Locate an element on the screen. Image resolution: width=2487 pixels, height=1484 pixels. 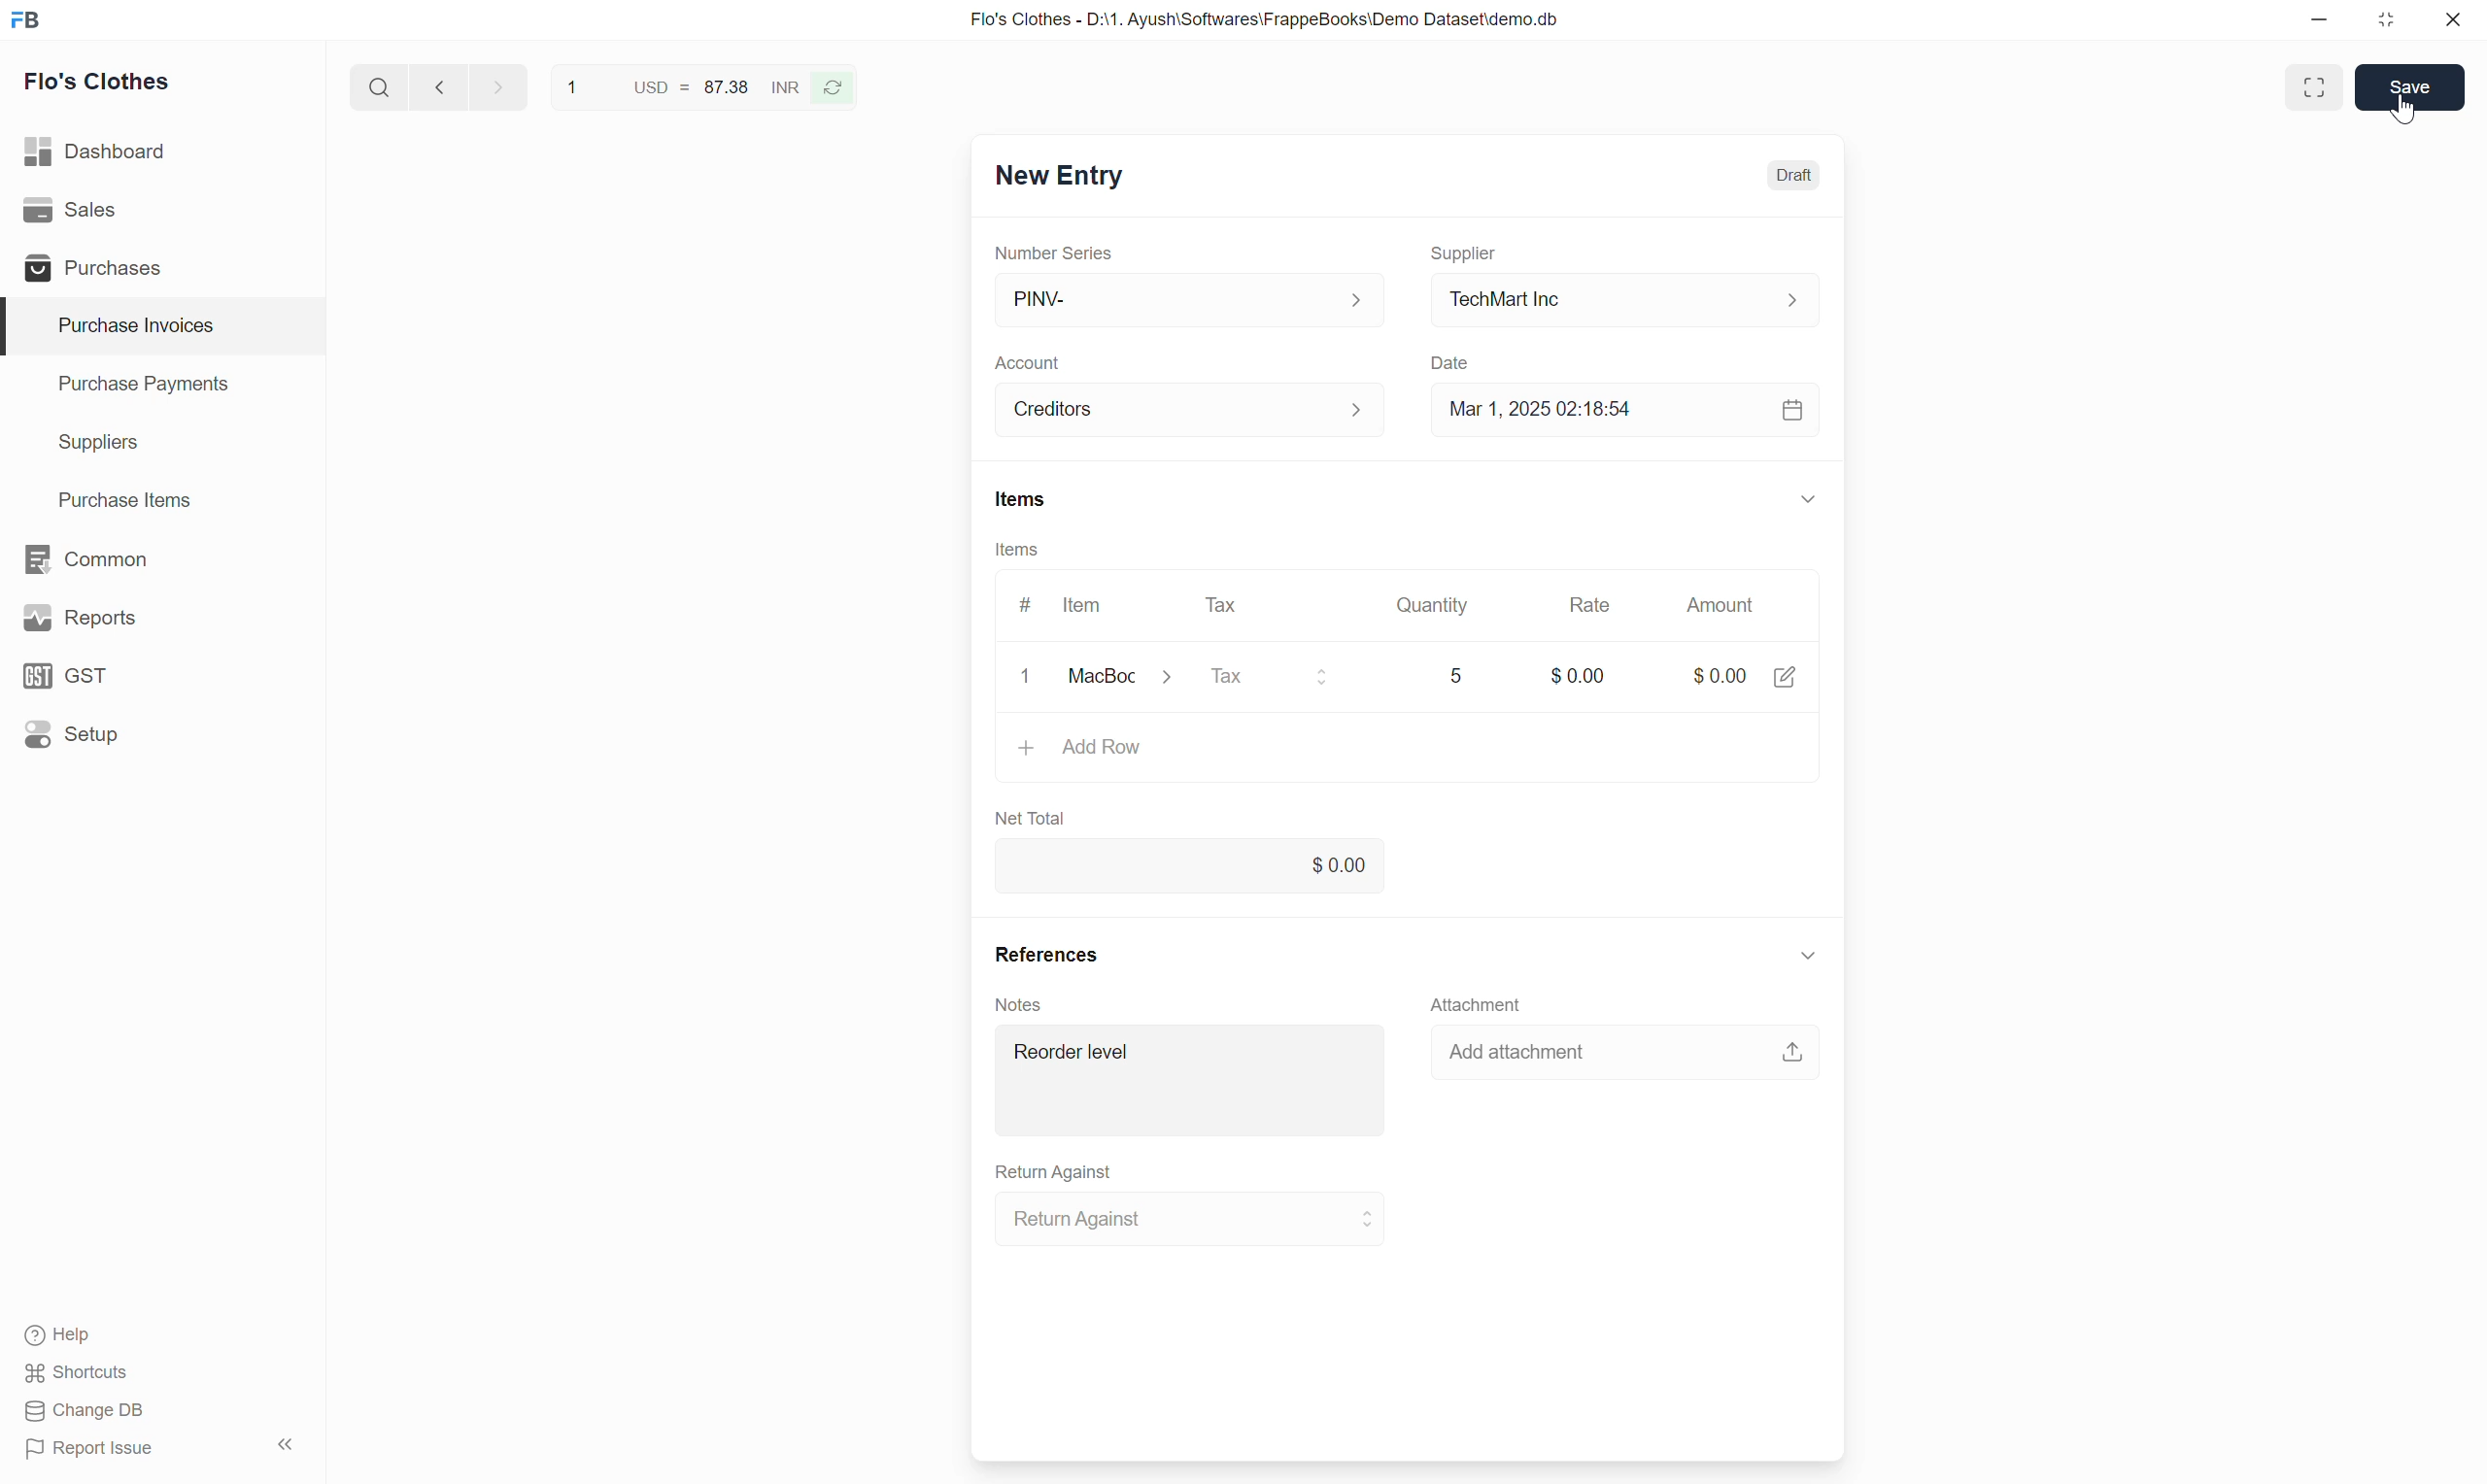
Reverse is located at coordinates (833, 88).